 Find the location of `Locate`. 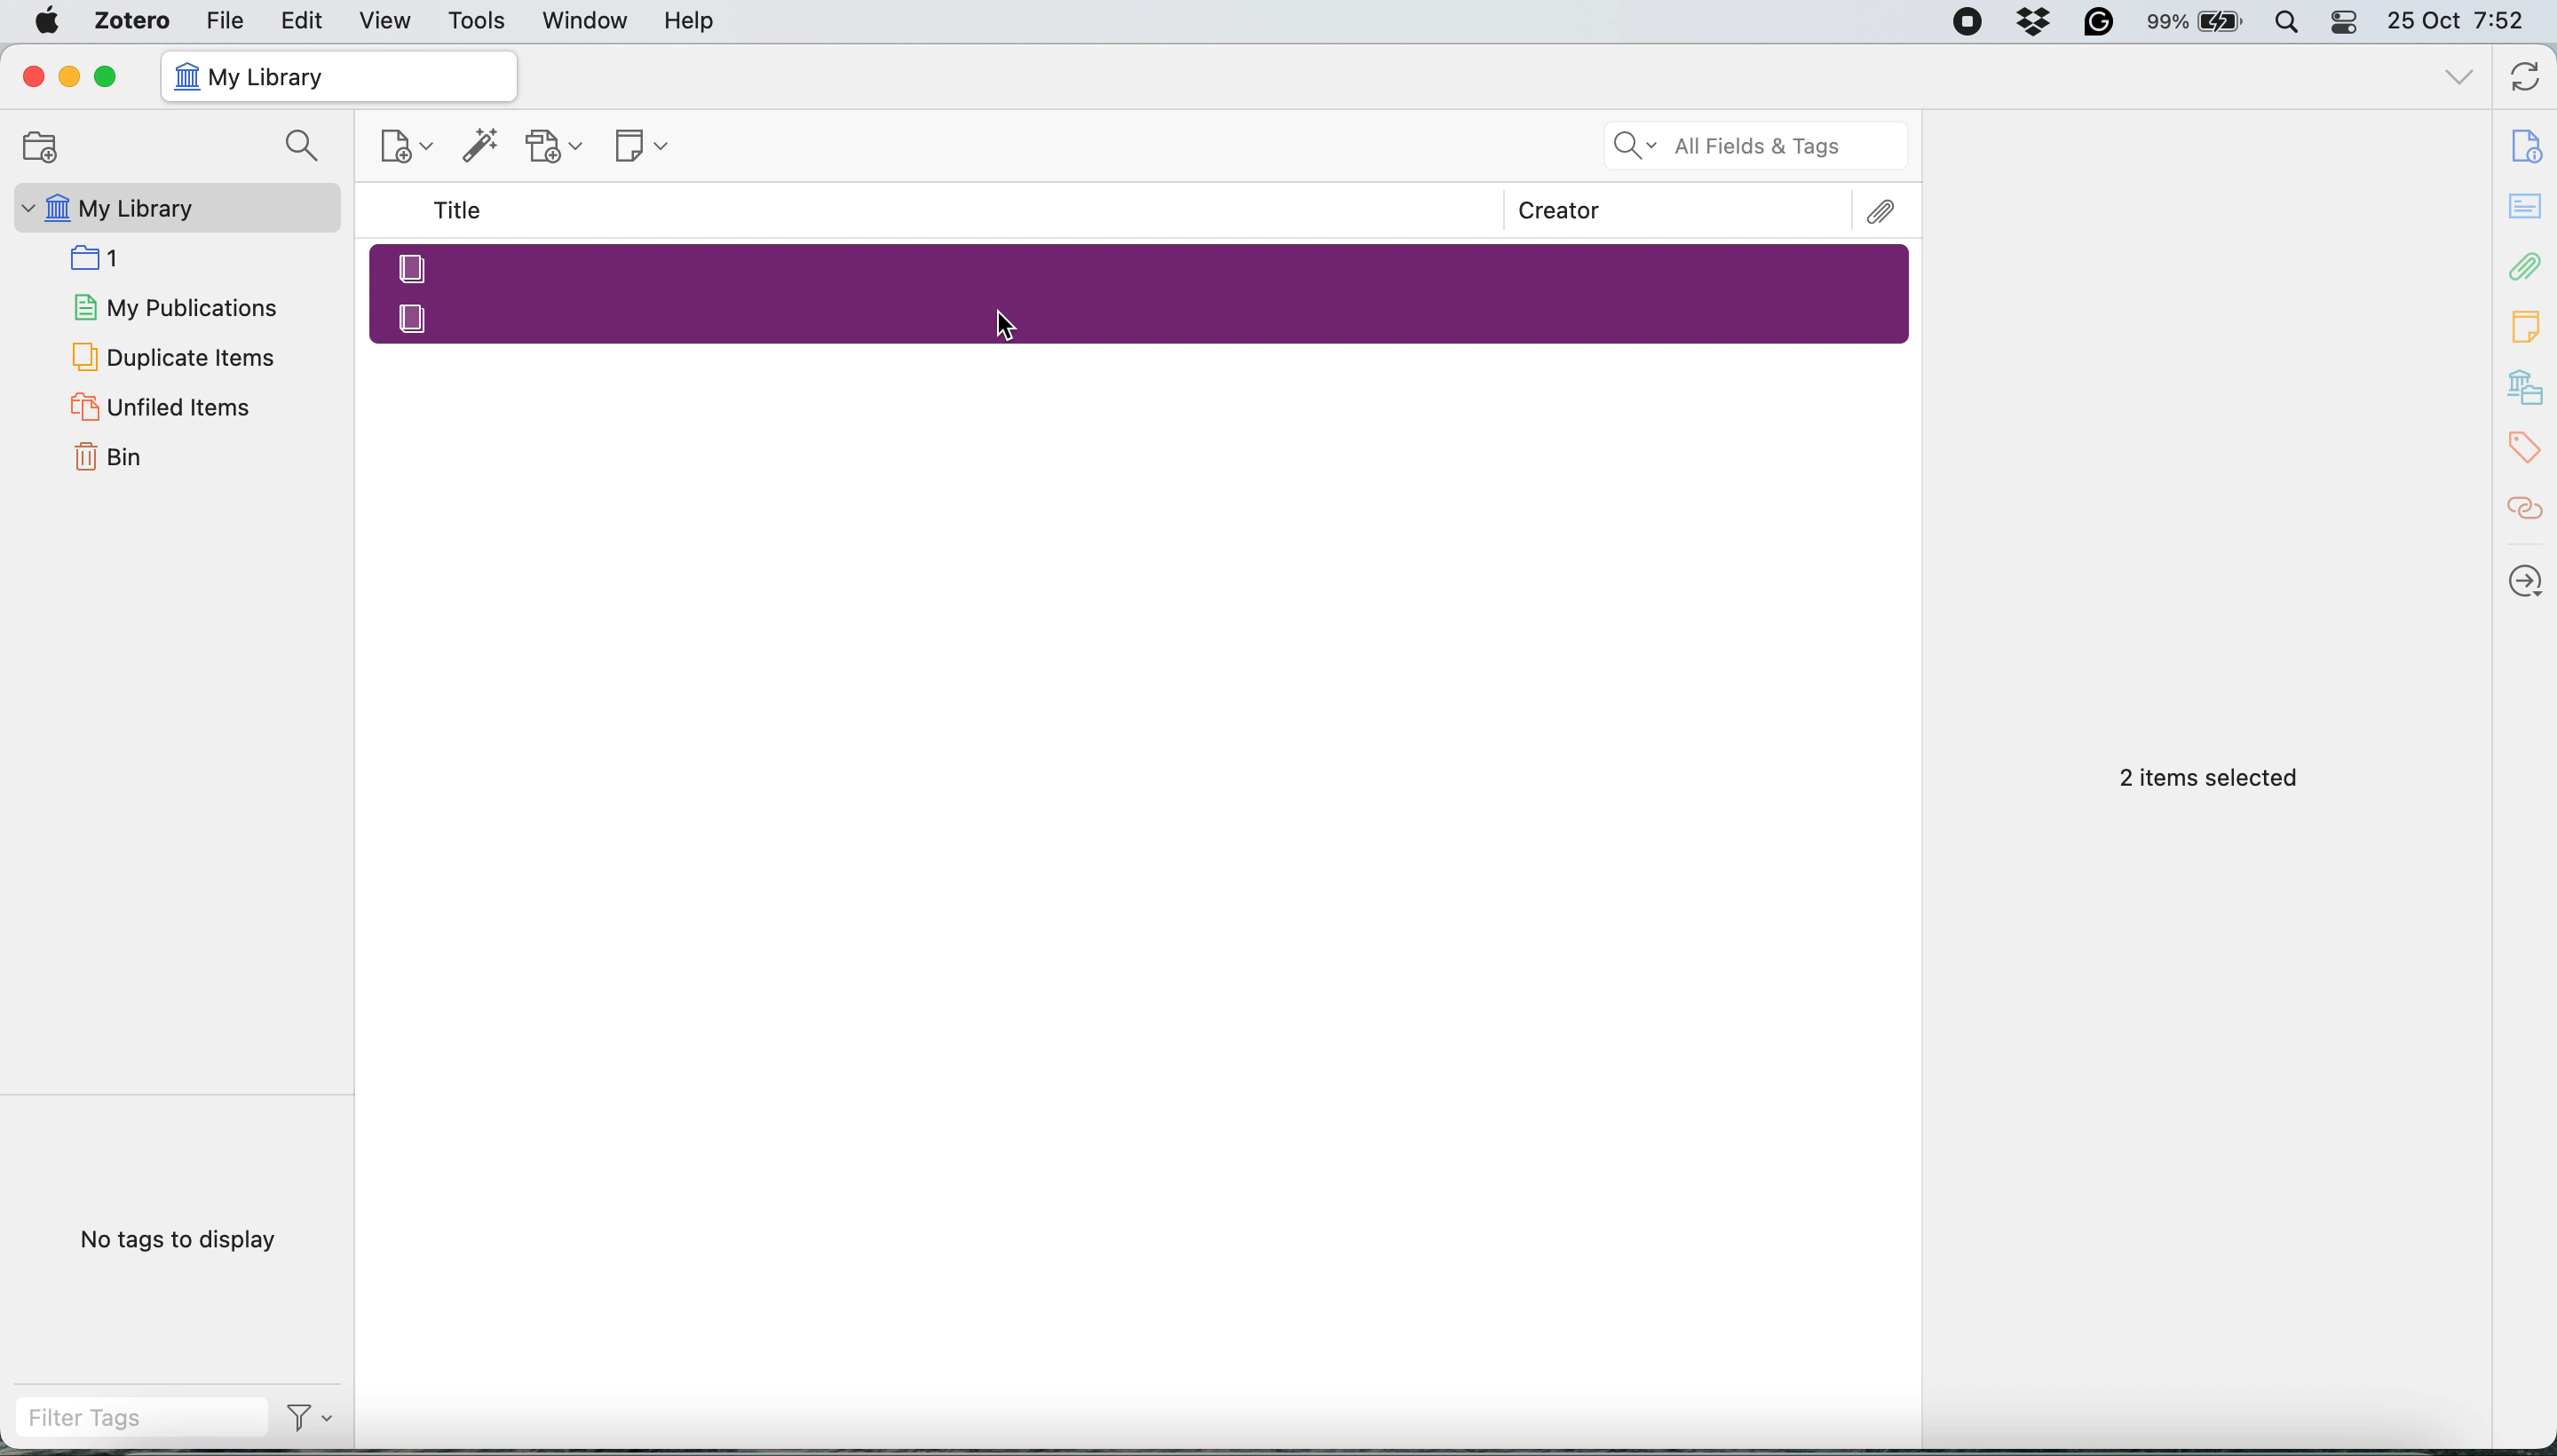

Locate is located at coordinates (2527, 581).